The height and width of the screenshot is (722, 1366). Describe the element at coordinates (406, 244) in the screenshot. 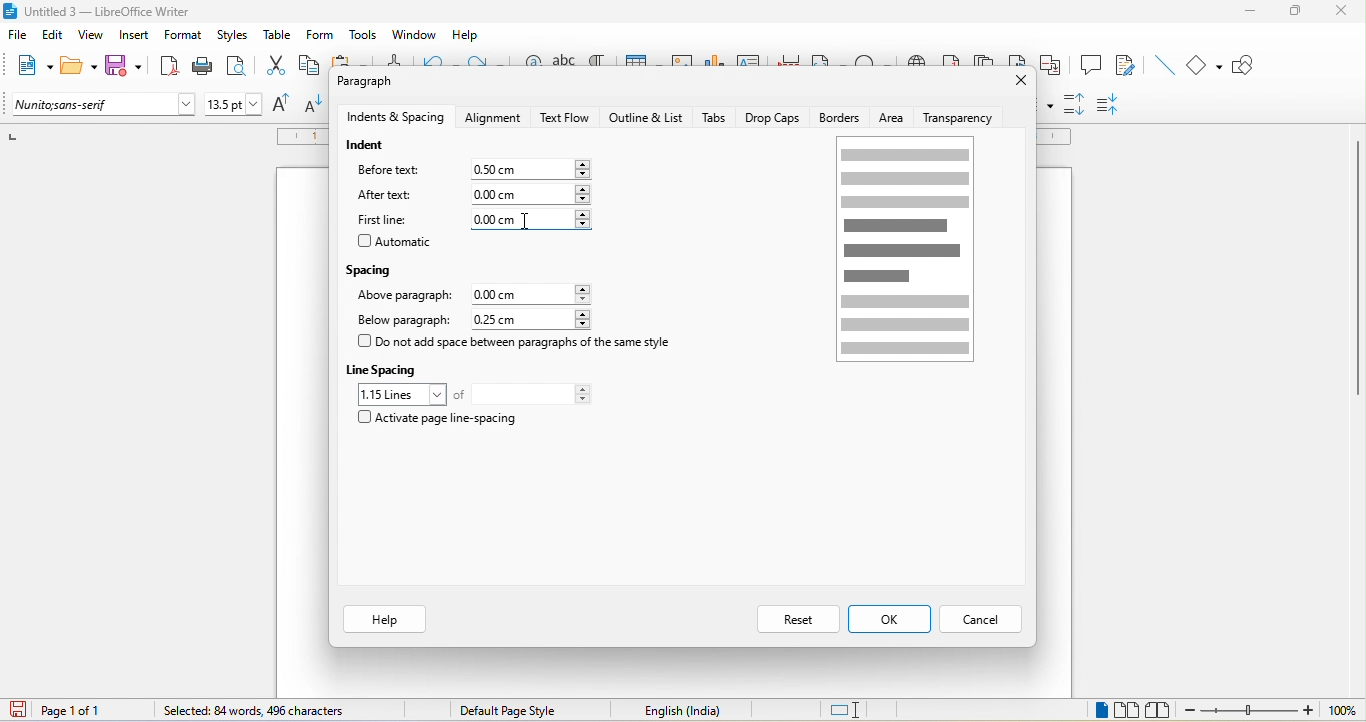

I see `automatic` at that location.